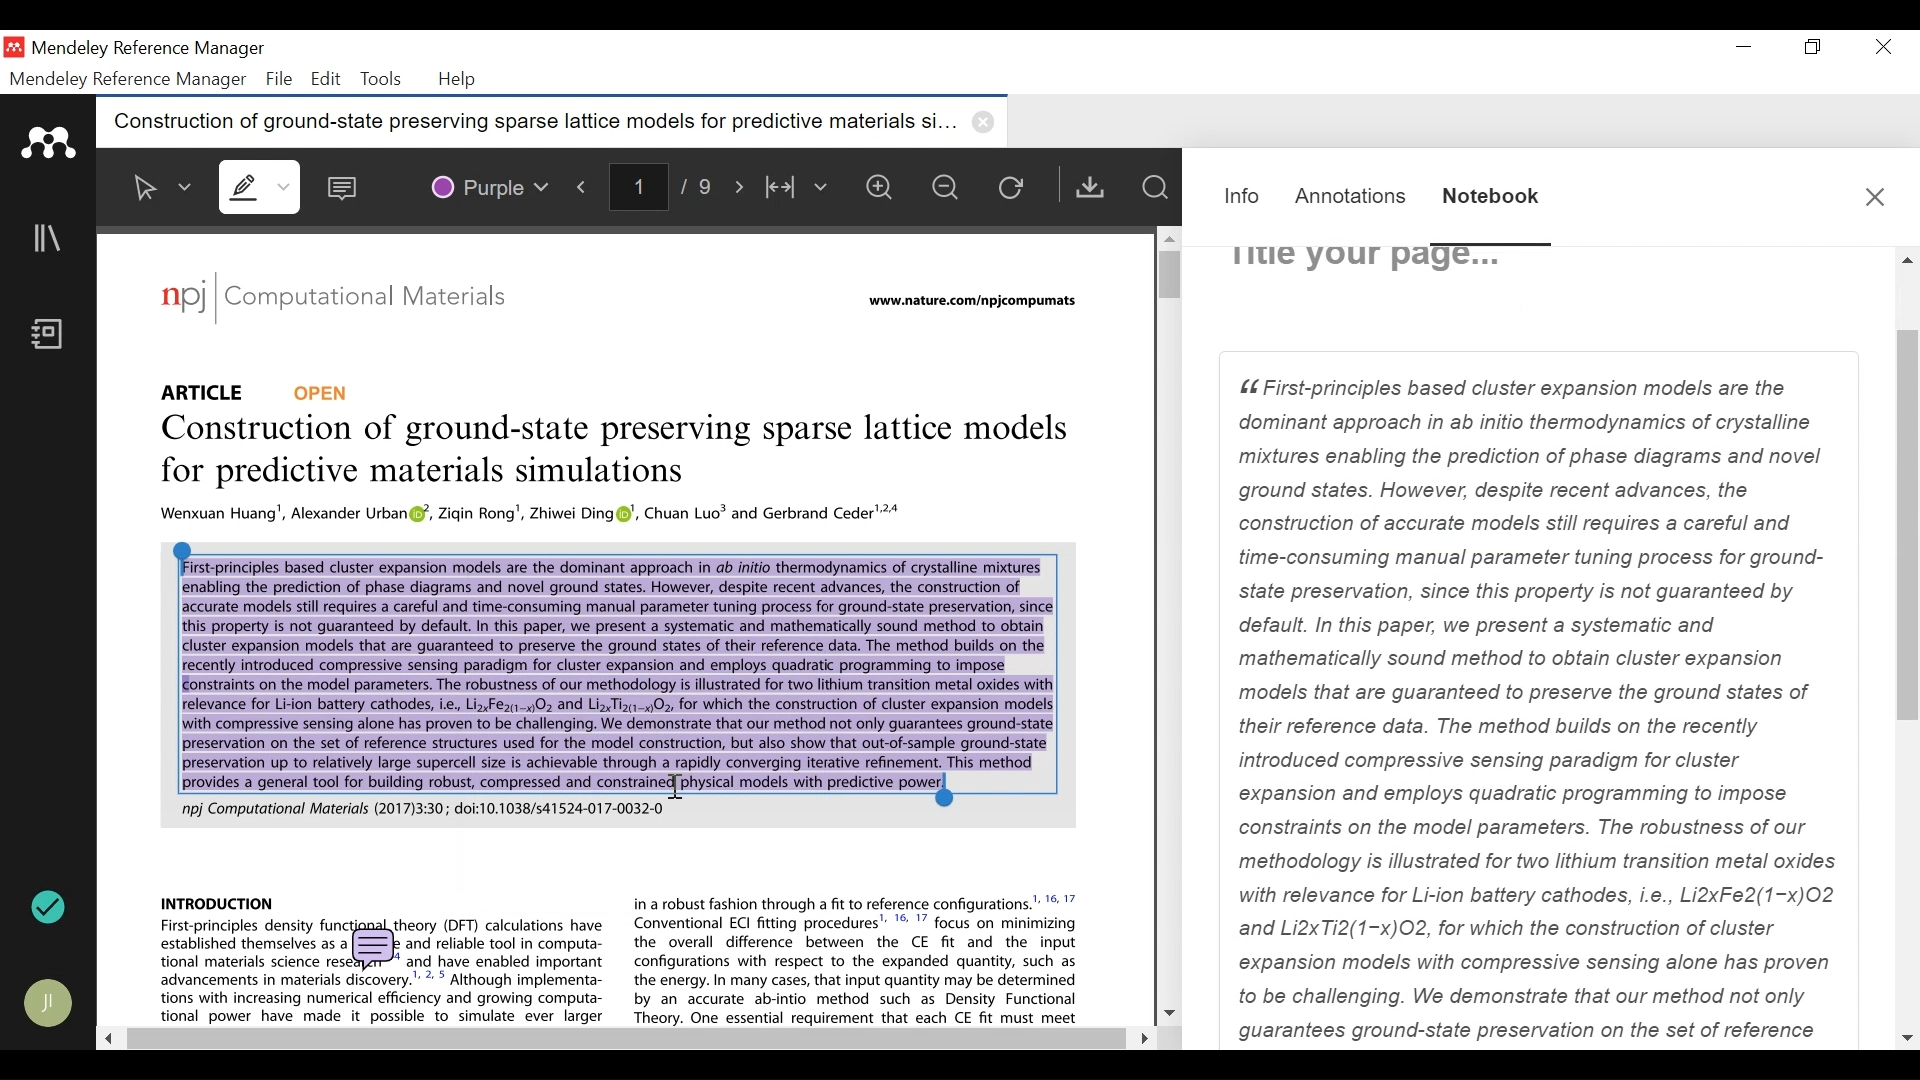  What do you see at coordinates (279, 79) in the screenshot?
I see `File` at bounding box center [279, 79].